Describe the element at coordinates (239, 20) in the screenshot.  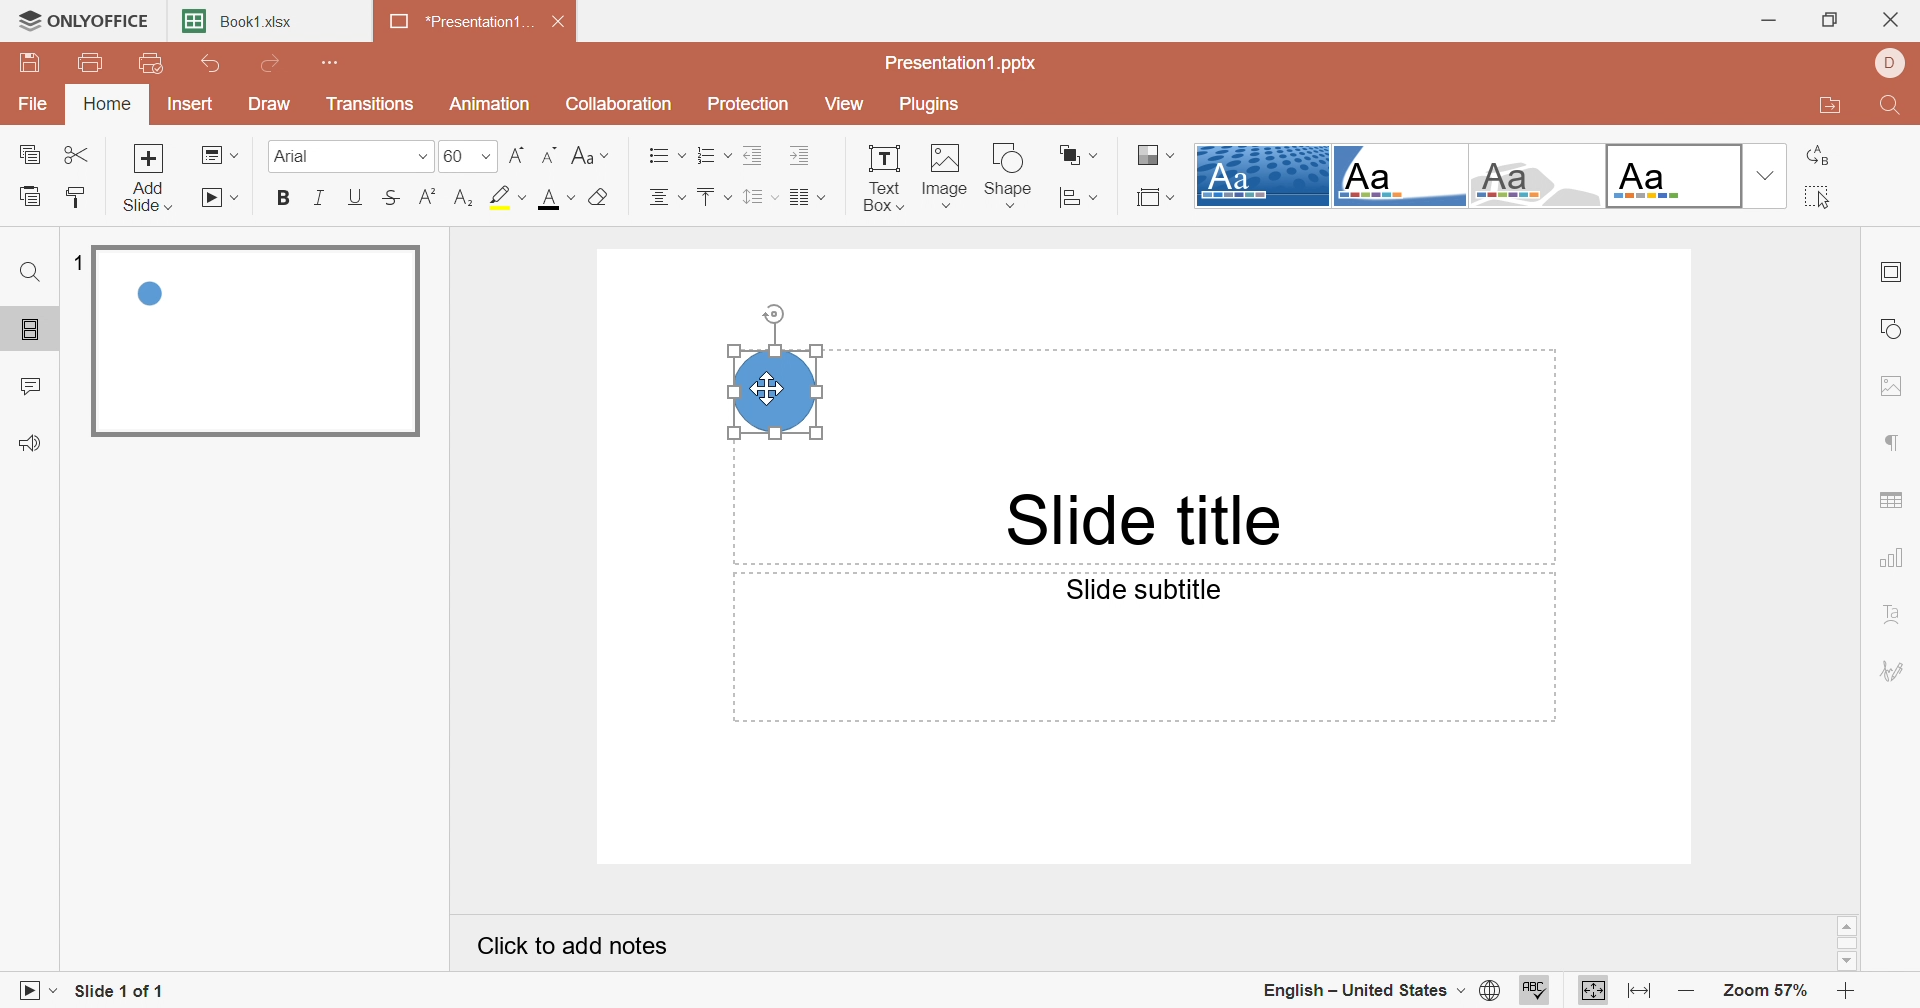
I see `Book1.xlsx` at that location.